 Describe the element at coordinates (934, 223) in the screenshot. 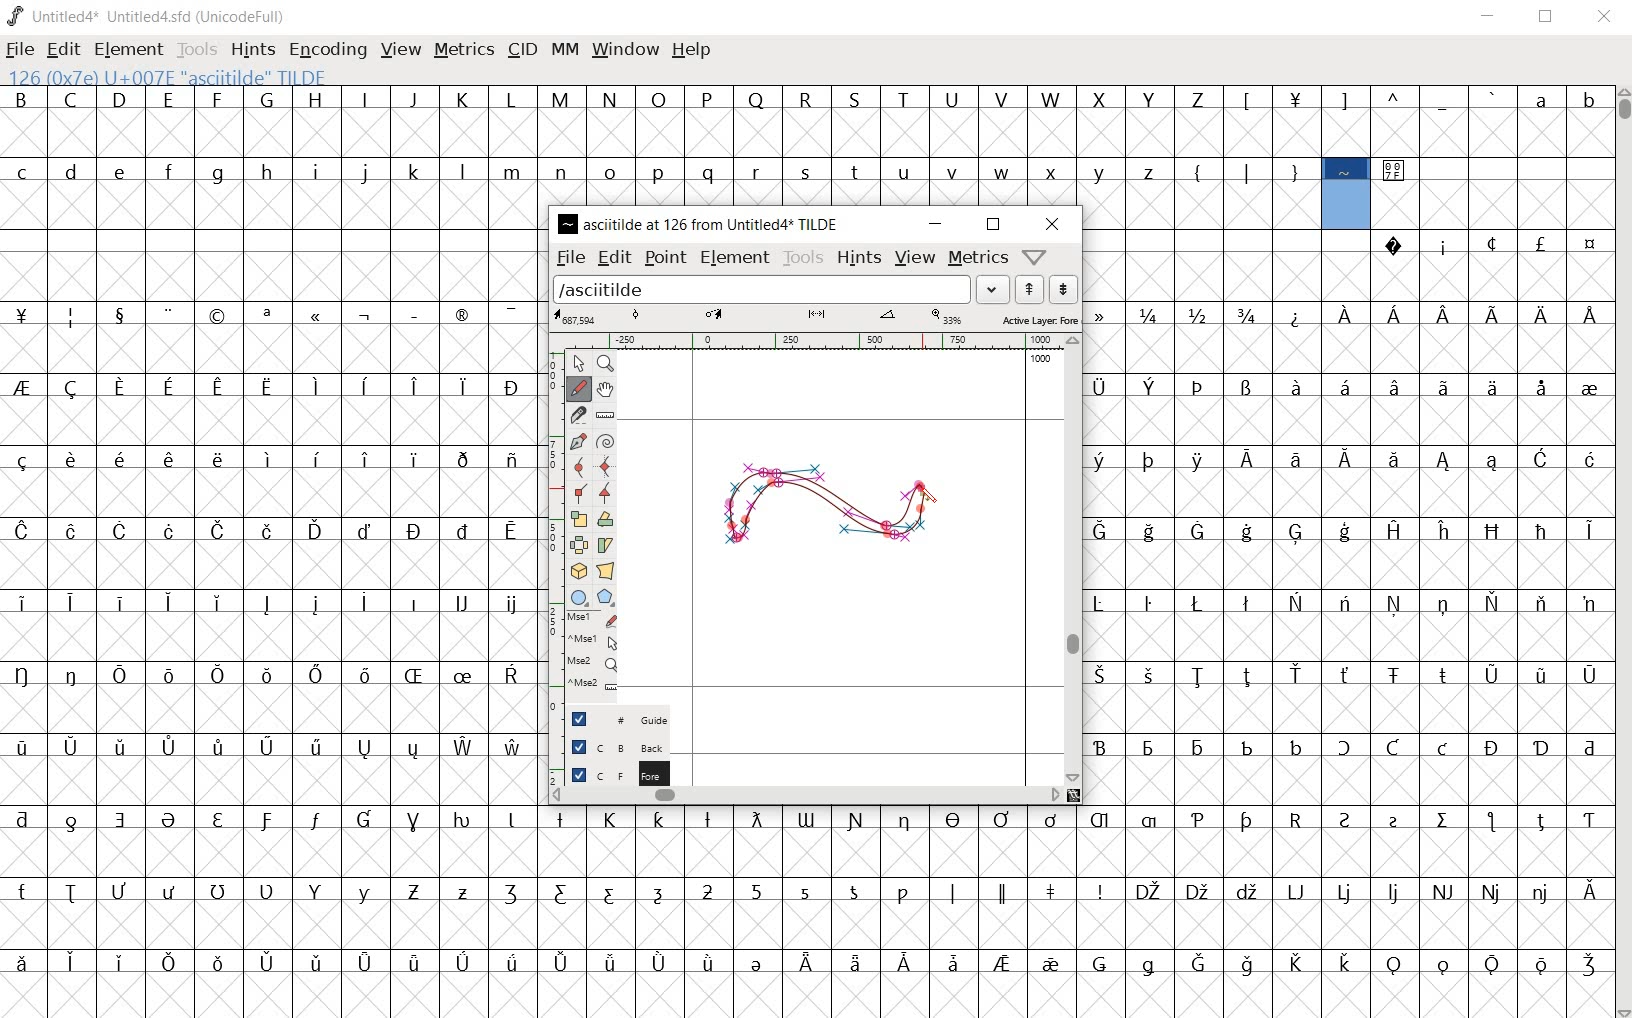

I see `minimize` at that location.